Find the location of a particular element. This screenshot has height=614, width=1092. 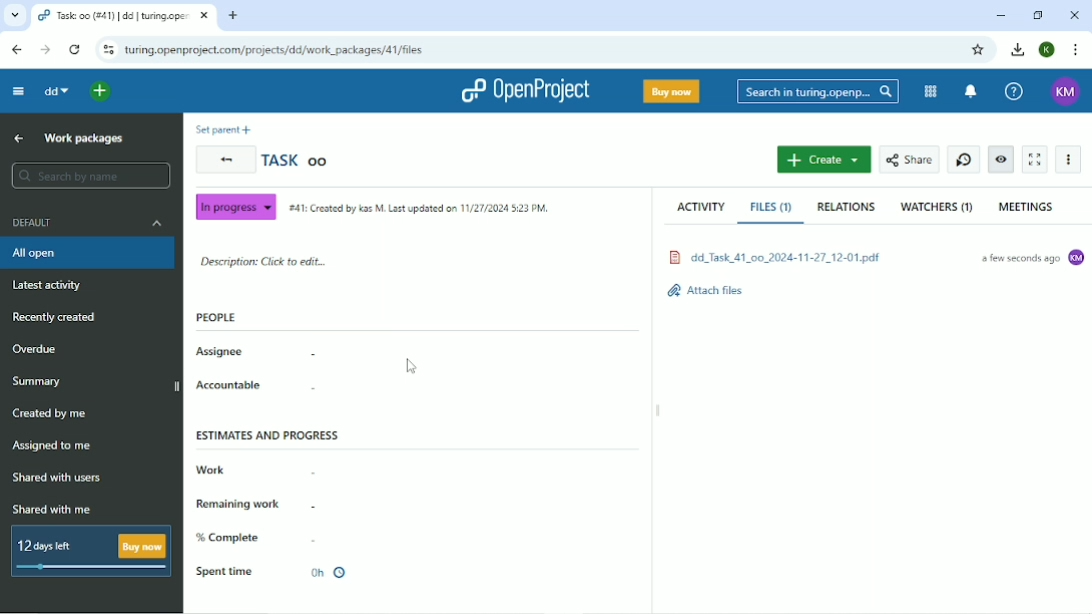

To notification center is located at coordinates (973, 91).